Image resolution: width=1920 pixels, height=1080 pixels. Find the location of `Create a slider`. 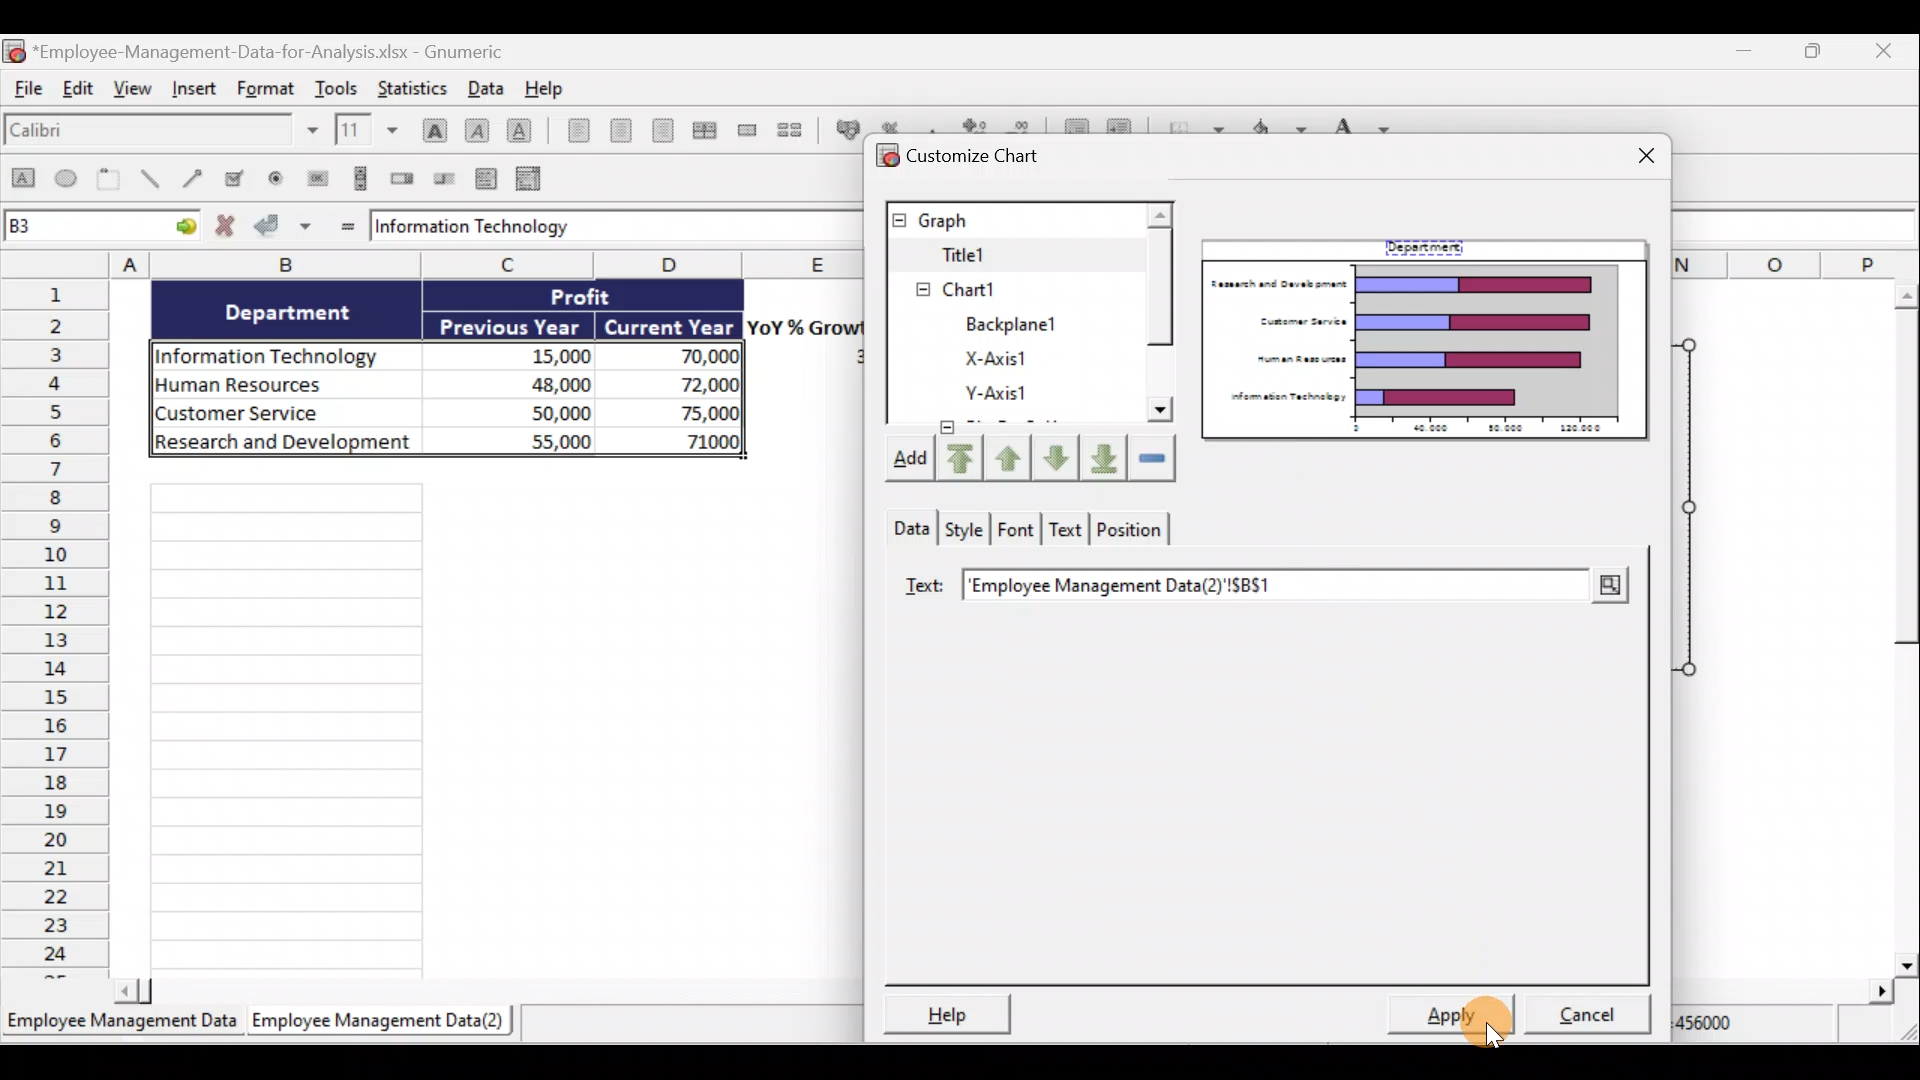

Create a slider is located at coordinates (442, 180).